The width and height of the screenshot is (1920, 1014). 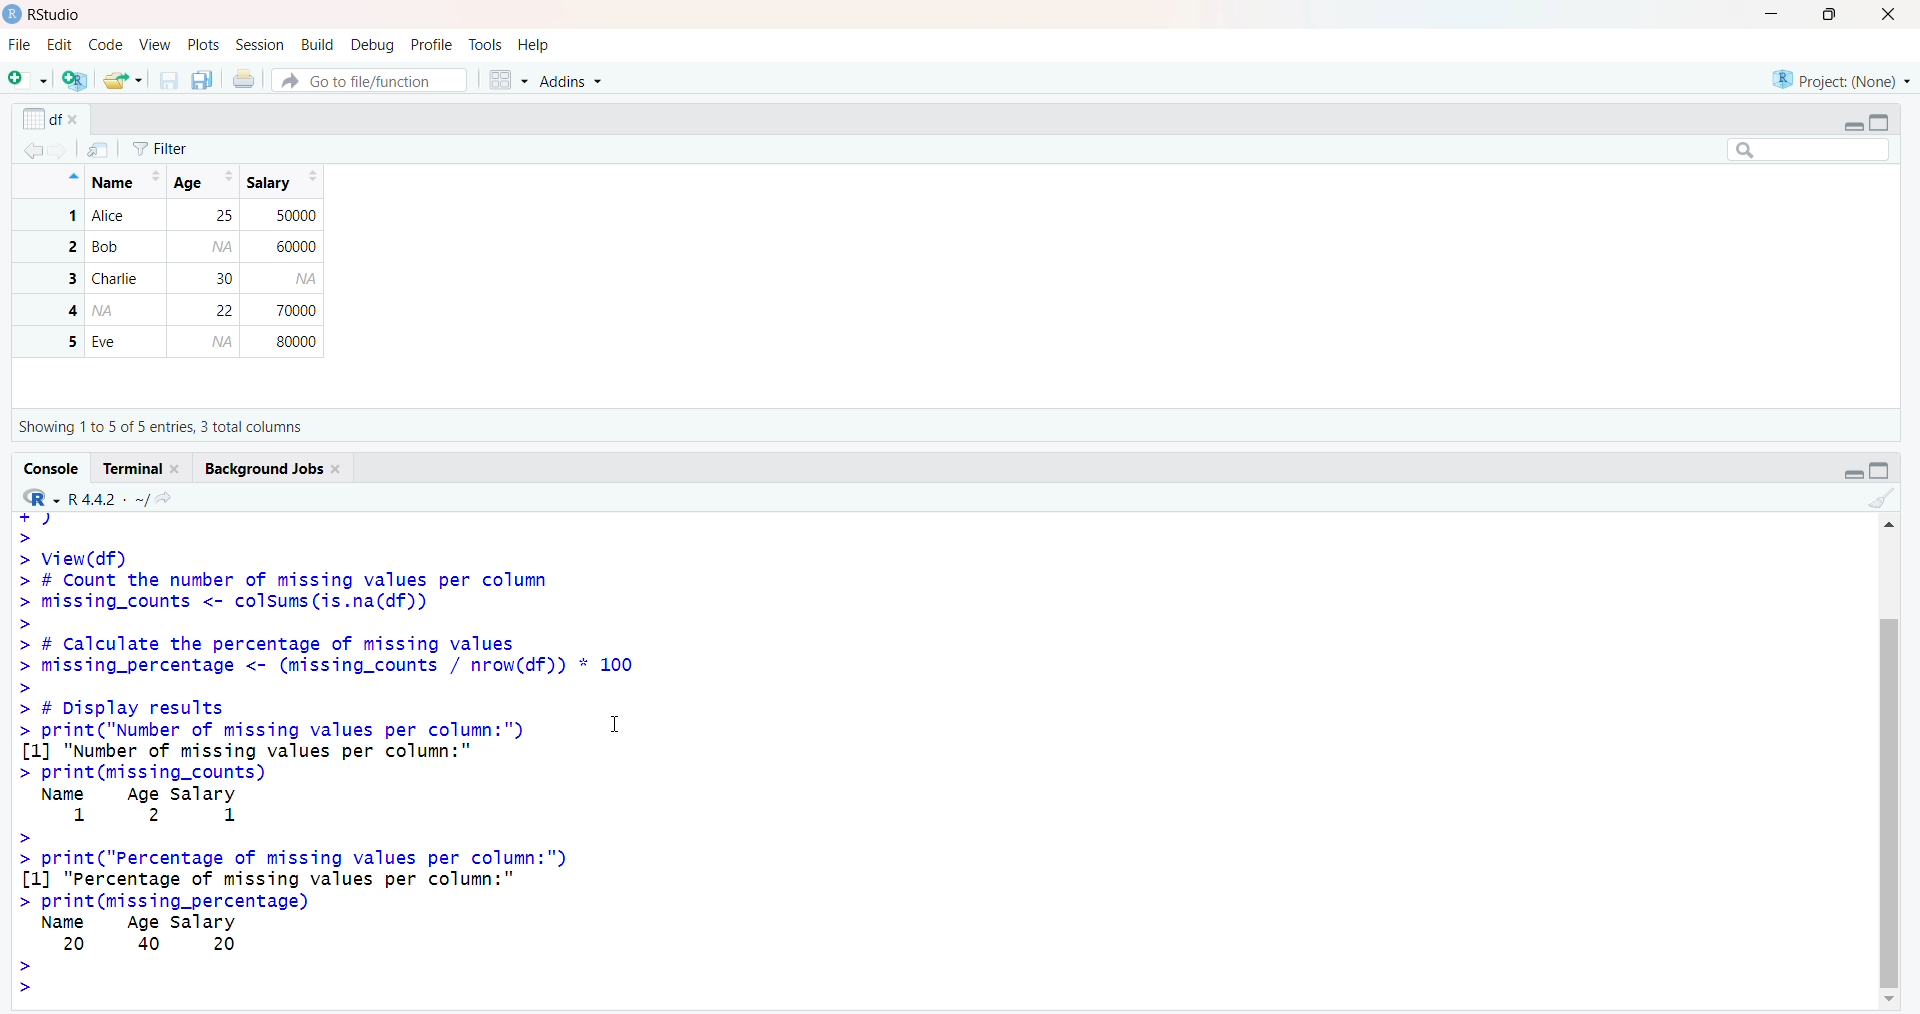 I want to click on df, so click(x=52, y=116).